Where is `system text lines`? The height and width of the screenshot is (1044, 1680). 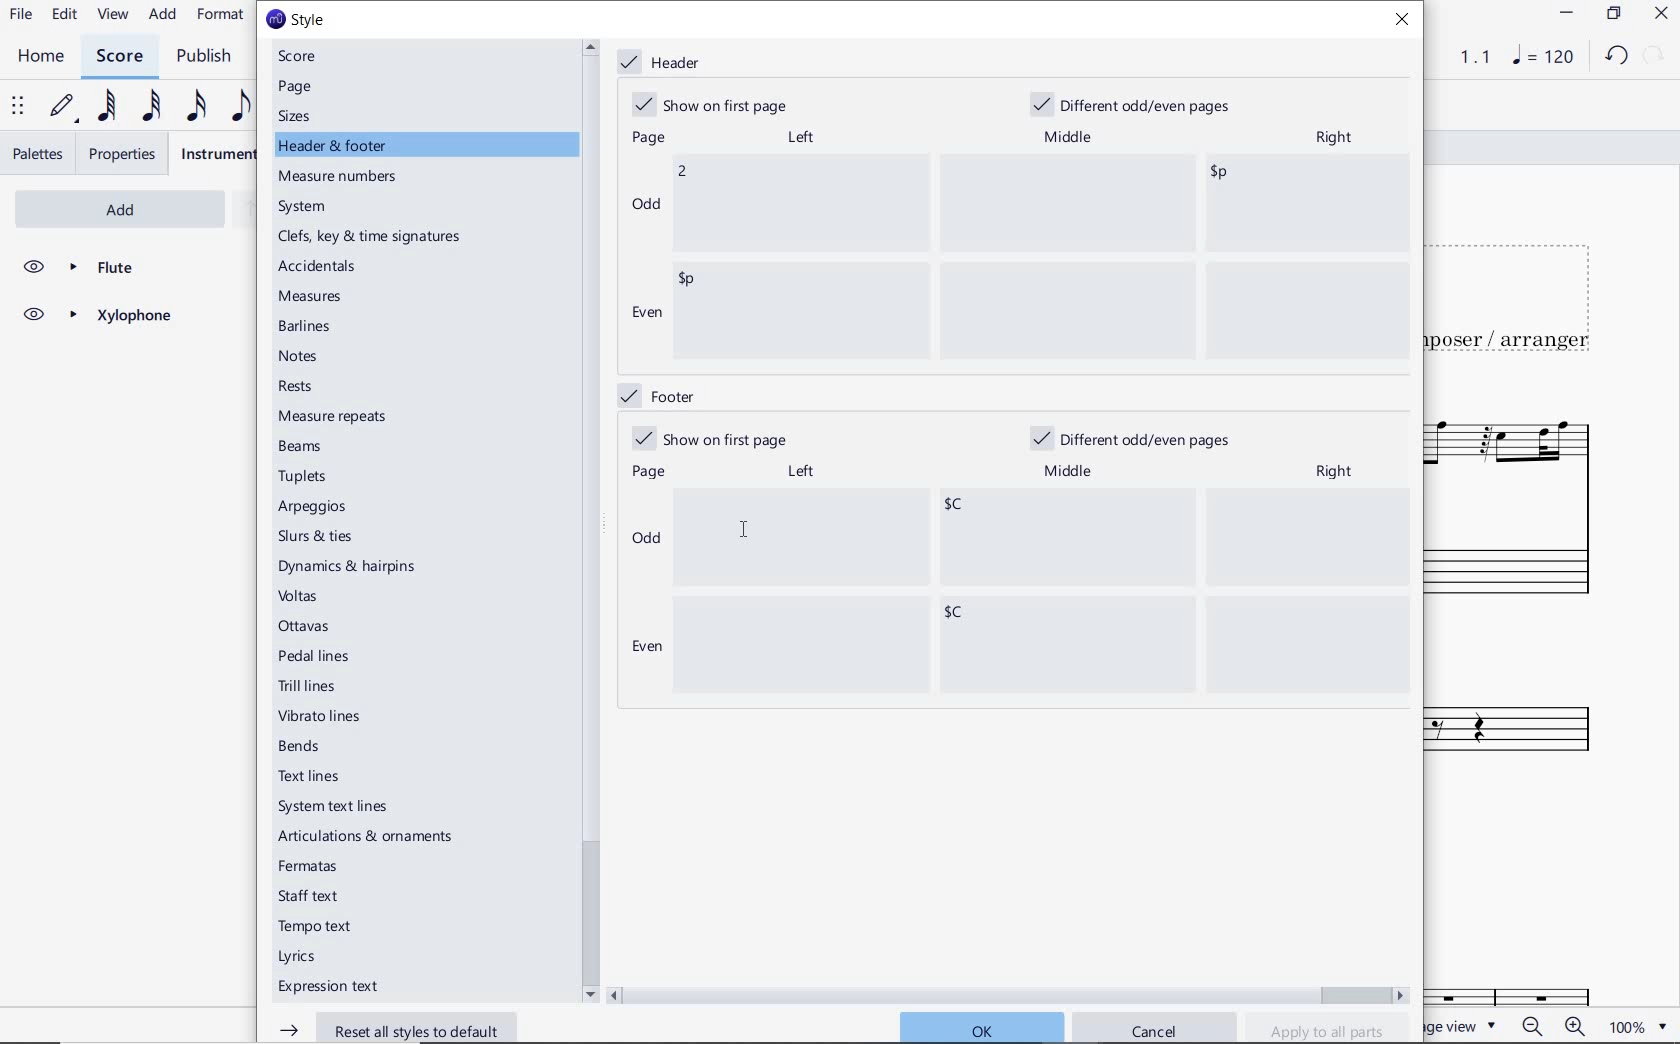 system text lines is located at coordinates (335, 806).